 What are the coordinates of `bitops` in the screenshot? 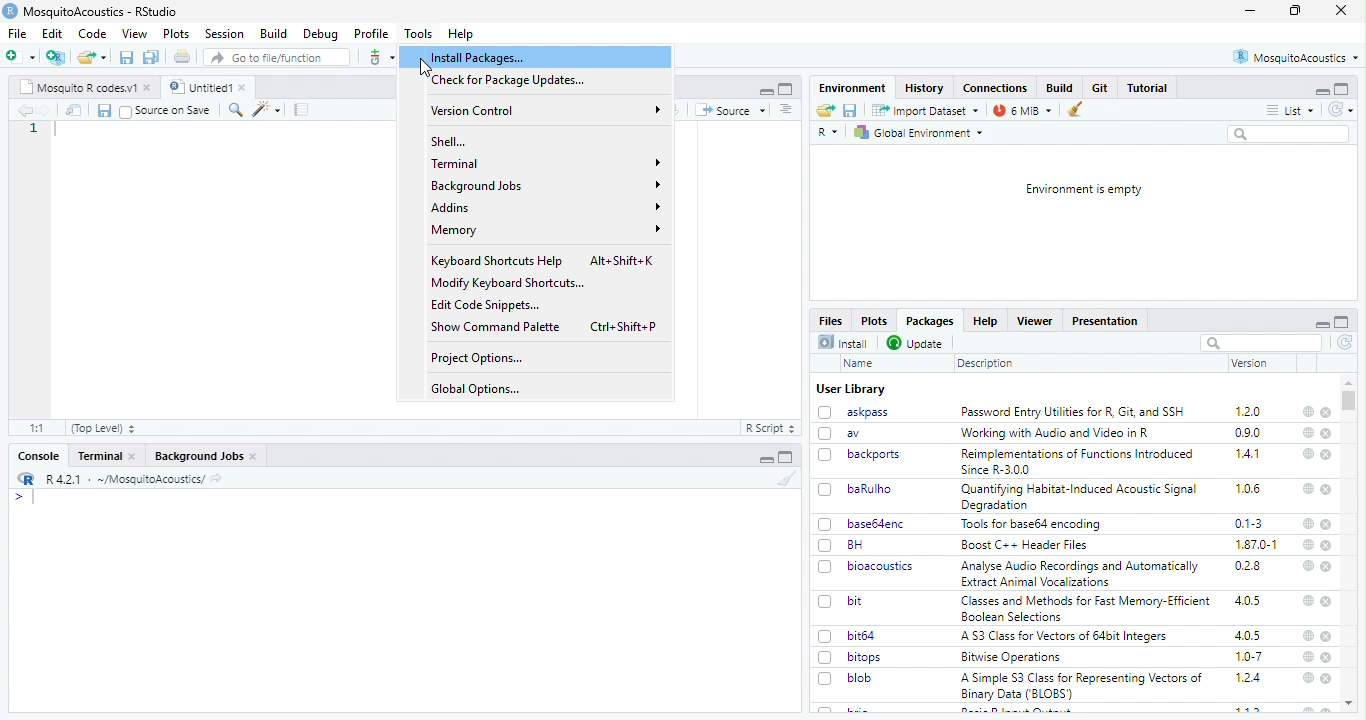 It's located at (866, 657).